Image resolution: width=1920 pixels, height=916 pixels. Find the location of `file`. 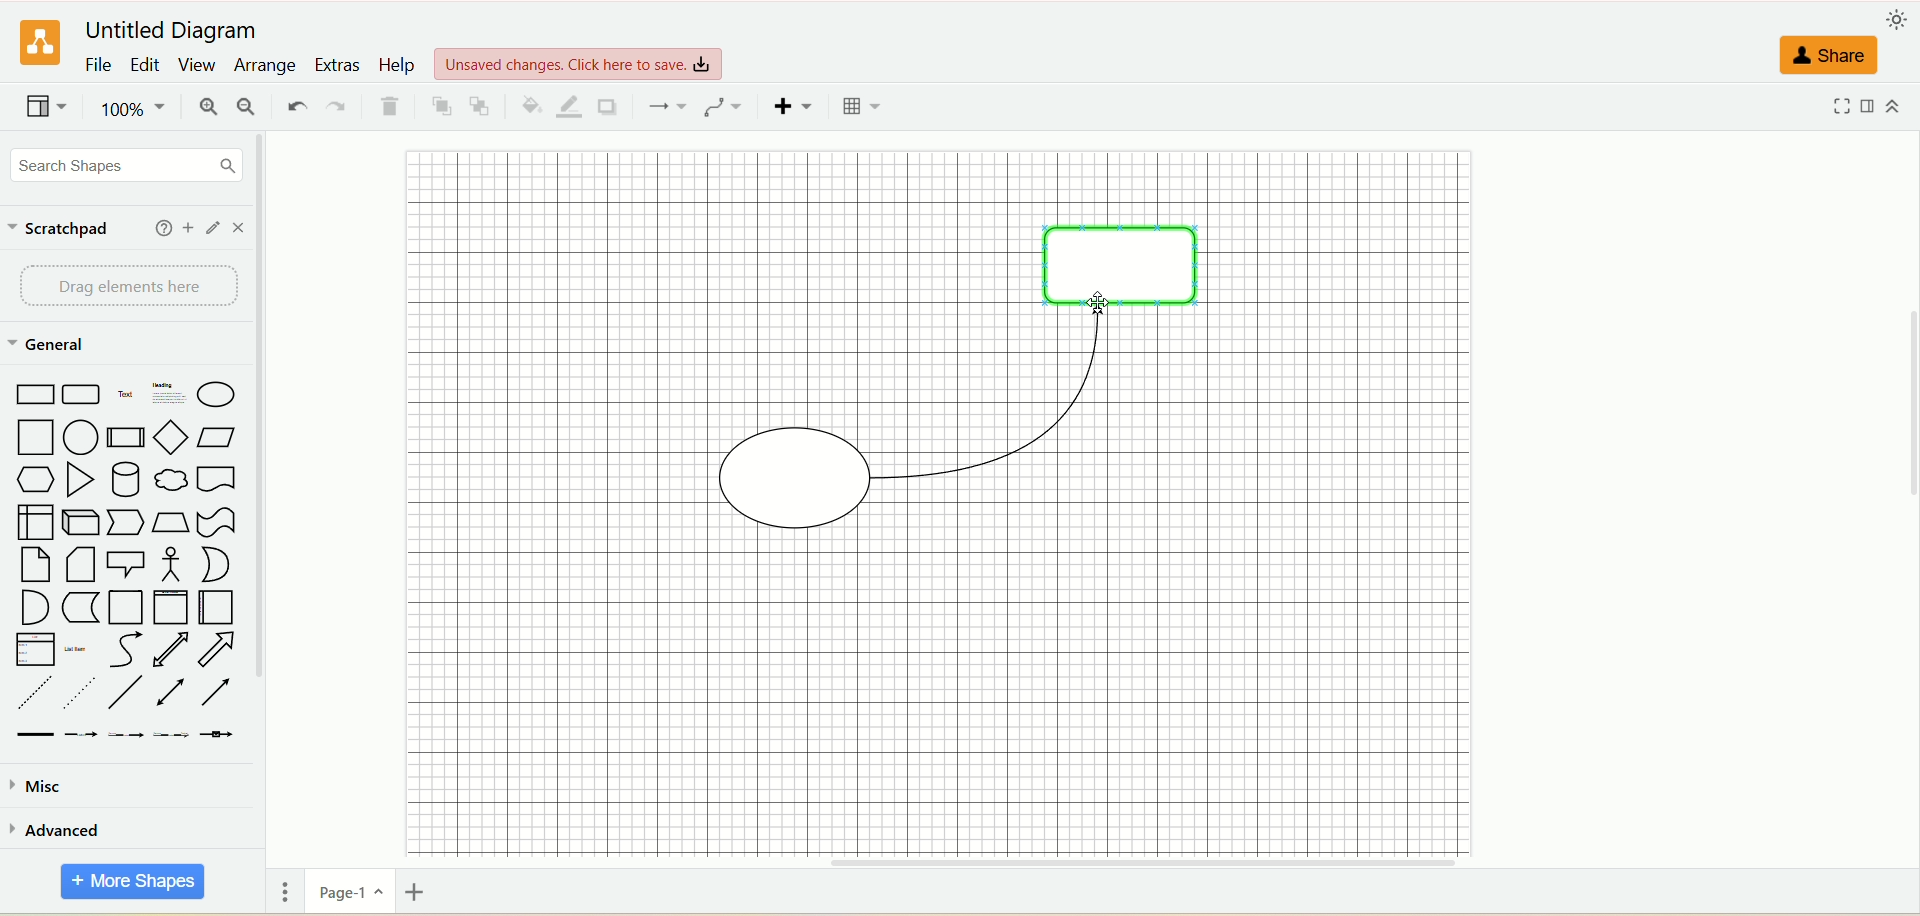

file is located at coordinates (97, 67).